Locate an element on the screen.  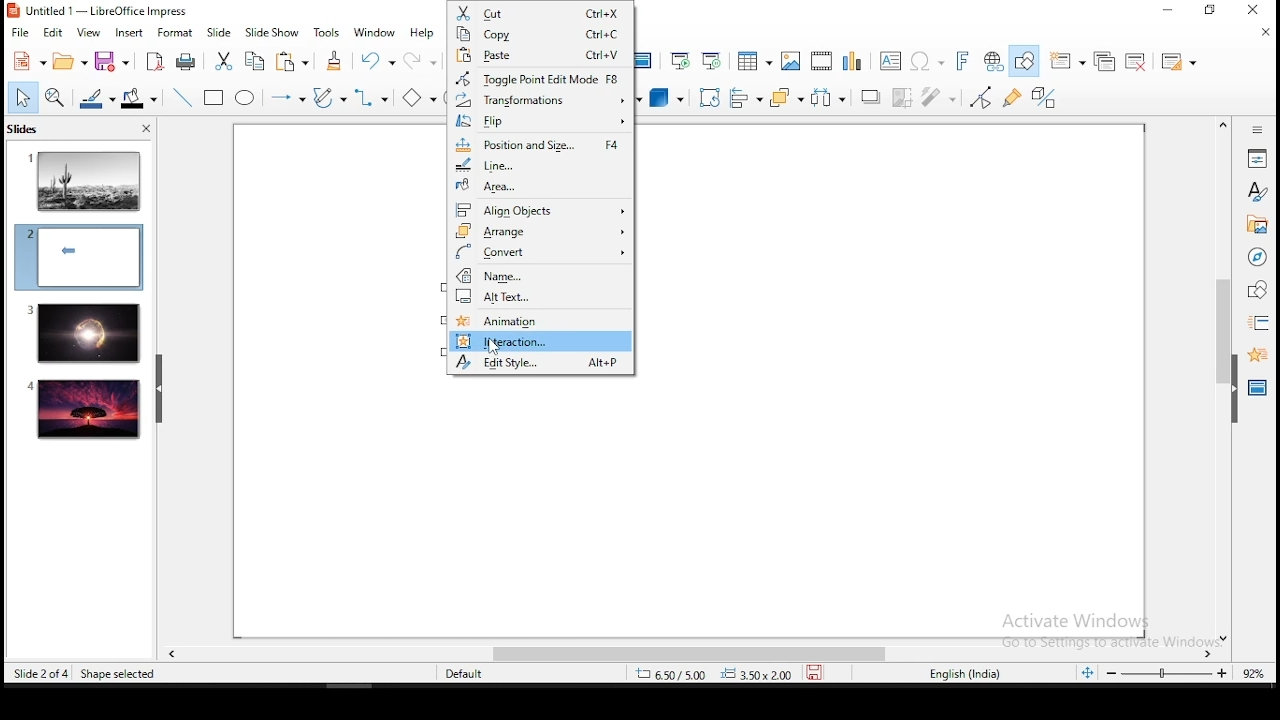
tables is located at coordinates (751, 61).